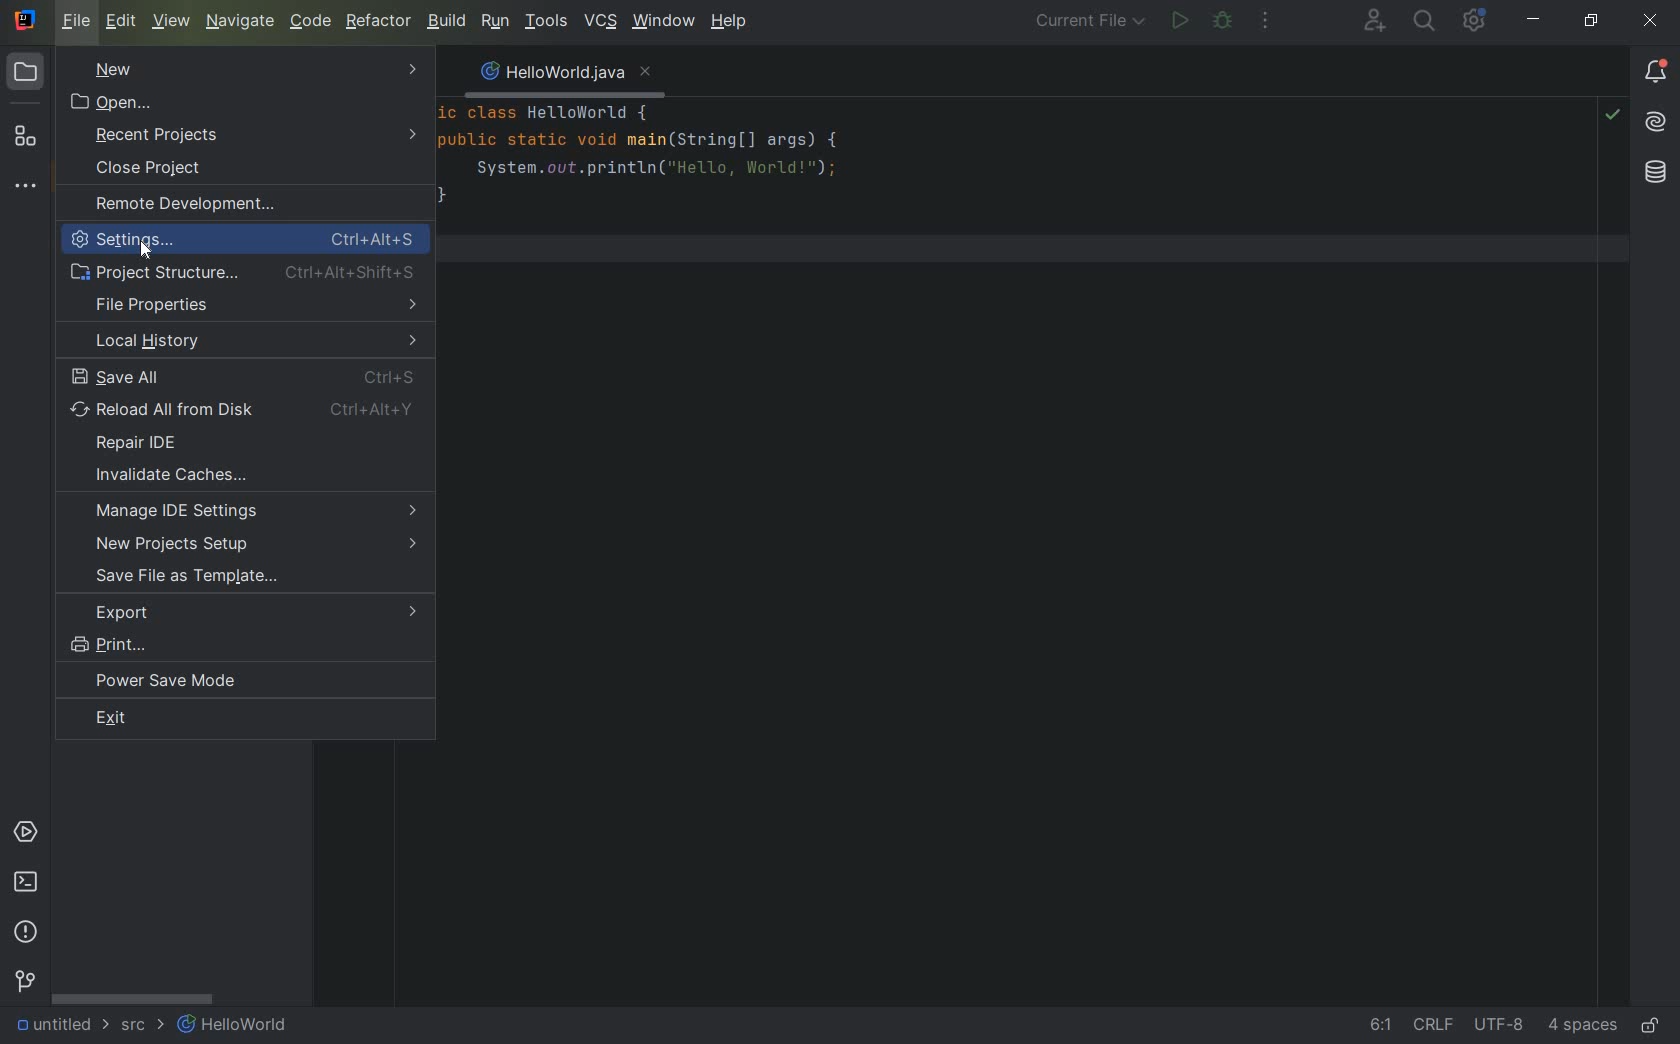  Describe the element at coordinates (234, 1026) in the screenshot. I see `HelloWorld` at that location.